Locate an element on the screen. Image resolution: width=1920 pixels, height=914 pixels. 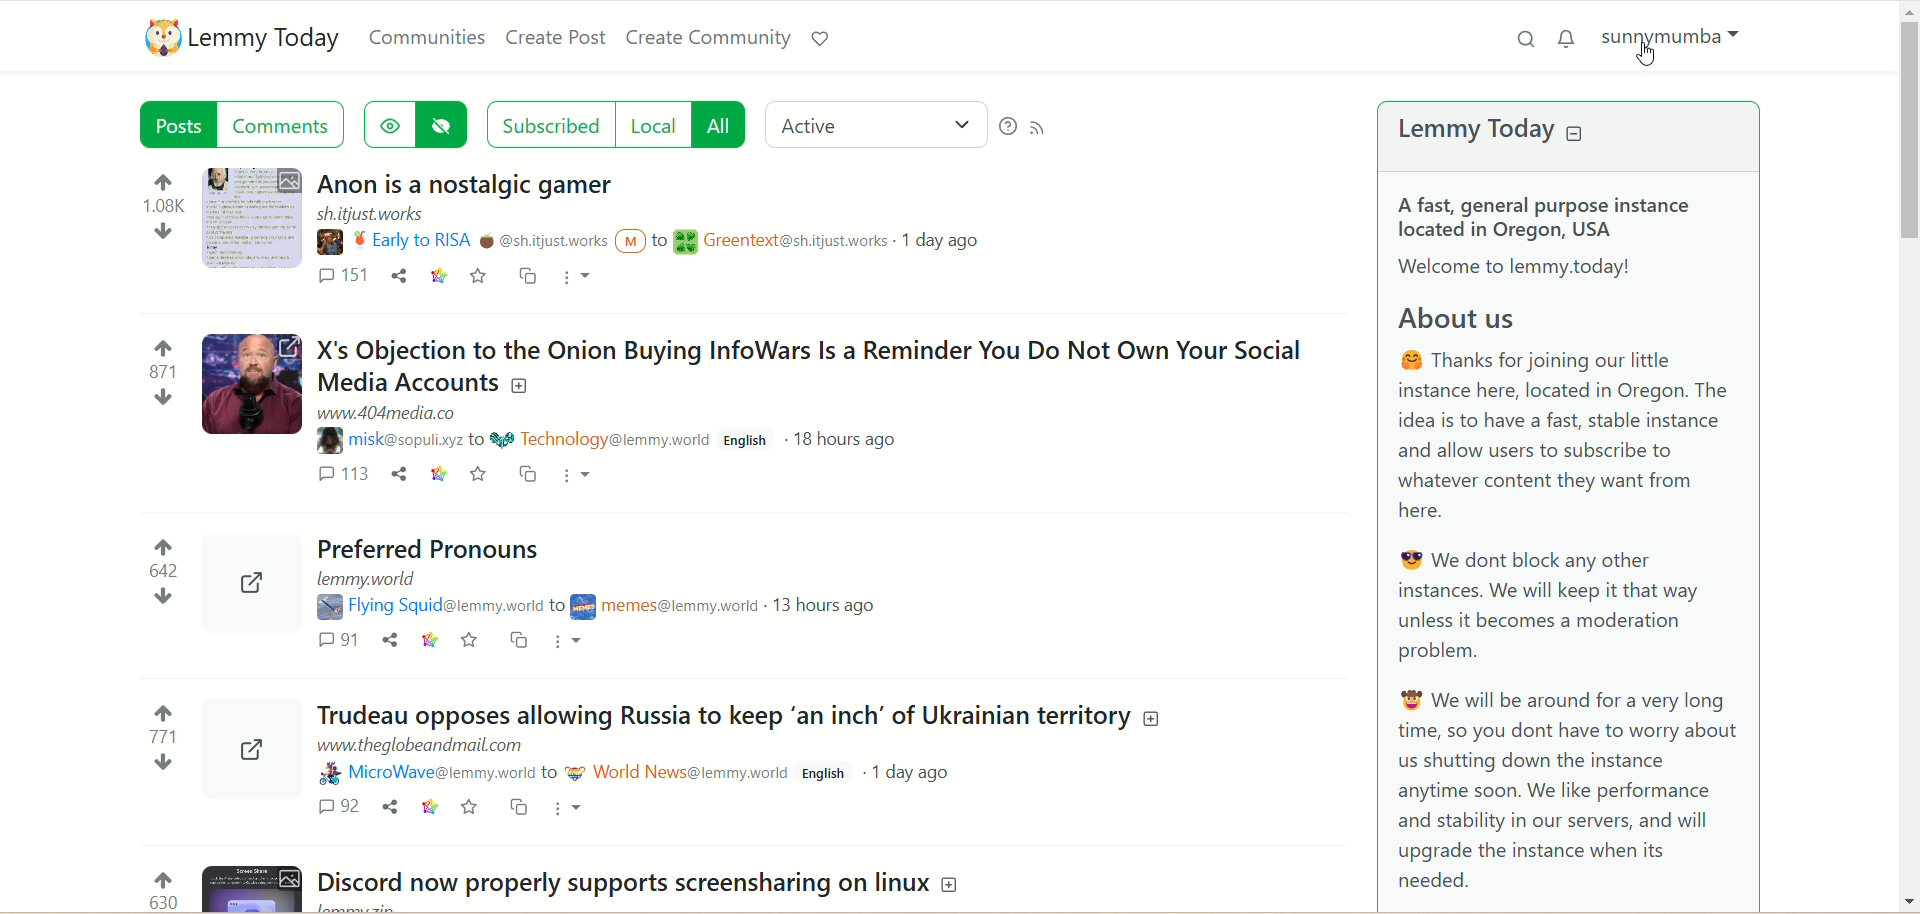
Votes is located at coordinates (158, 208).